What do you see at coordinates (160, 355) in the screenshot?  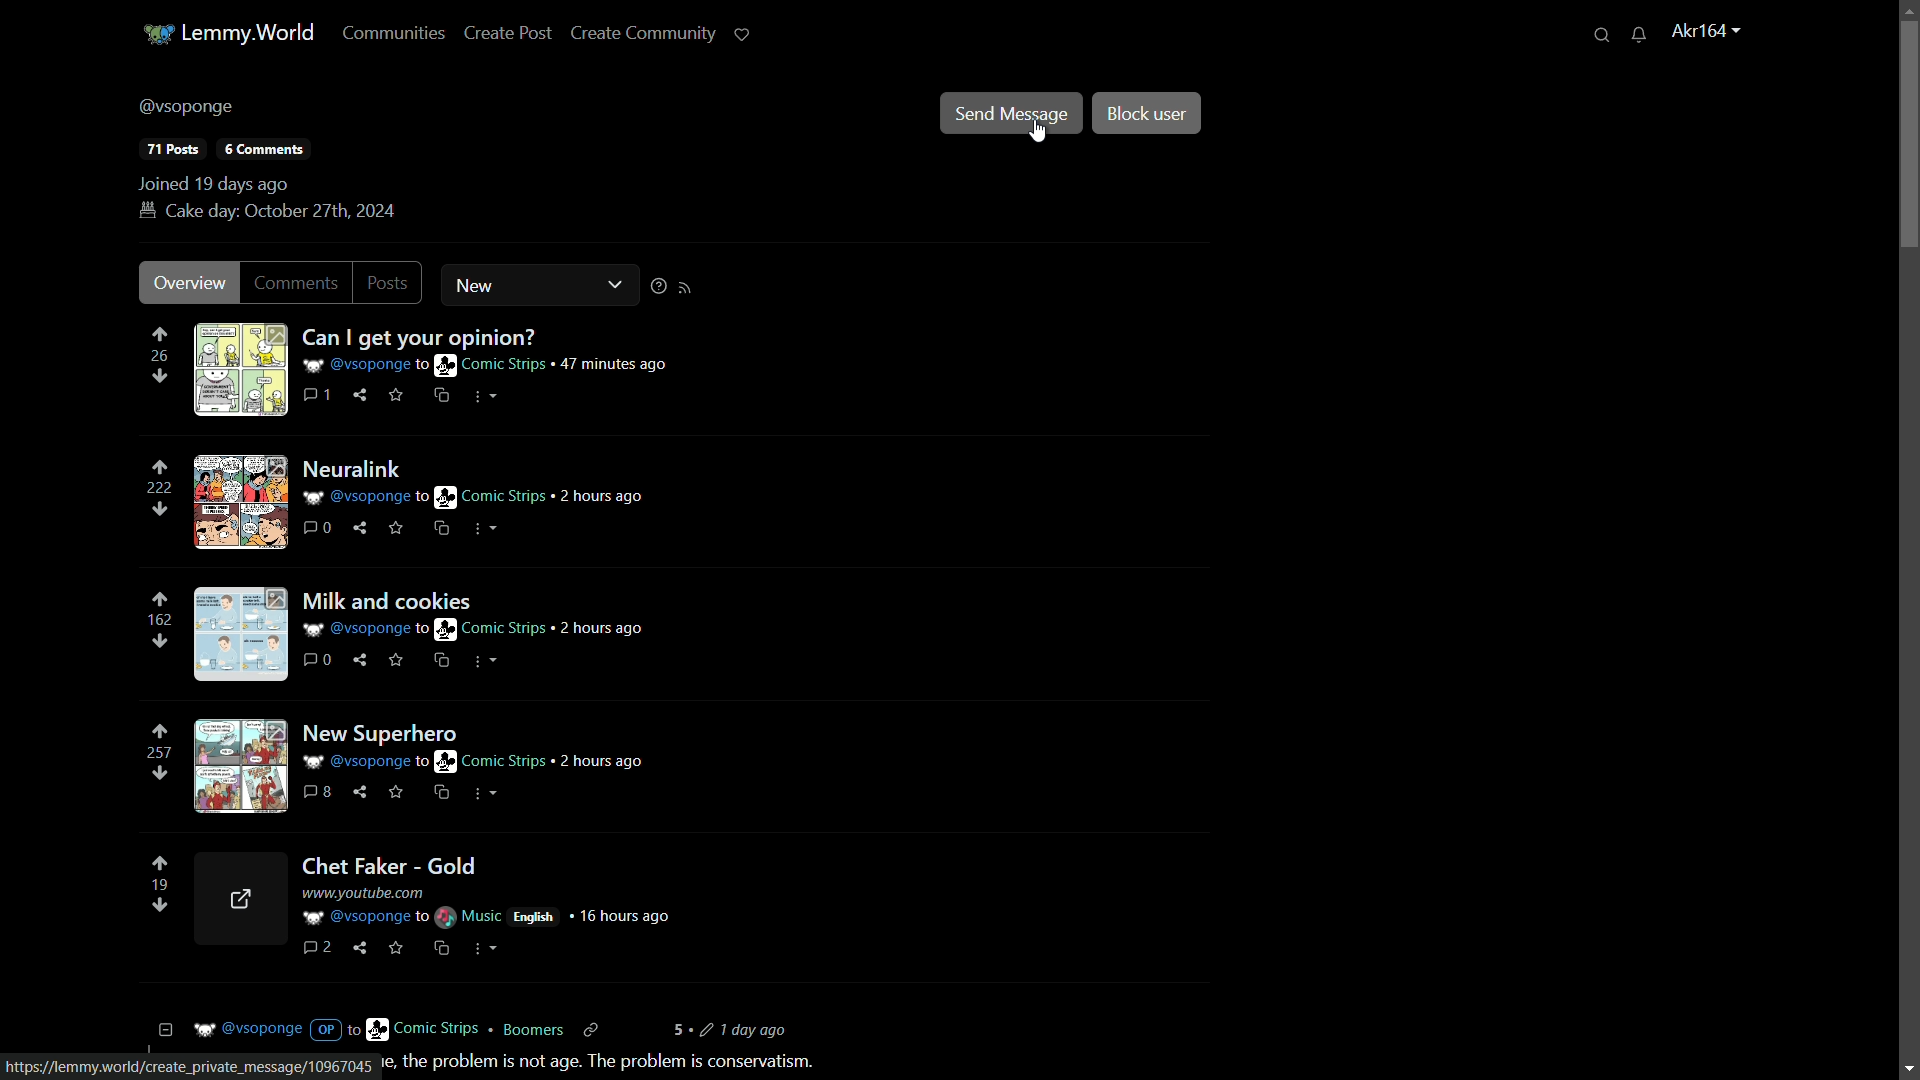 I see `number of votes` at bounding box center [160, 355].